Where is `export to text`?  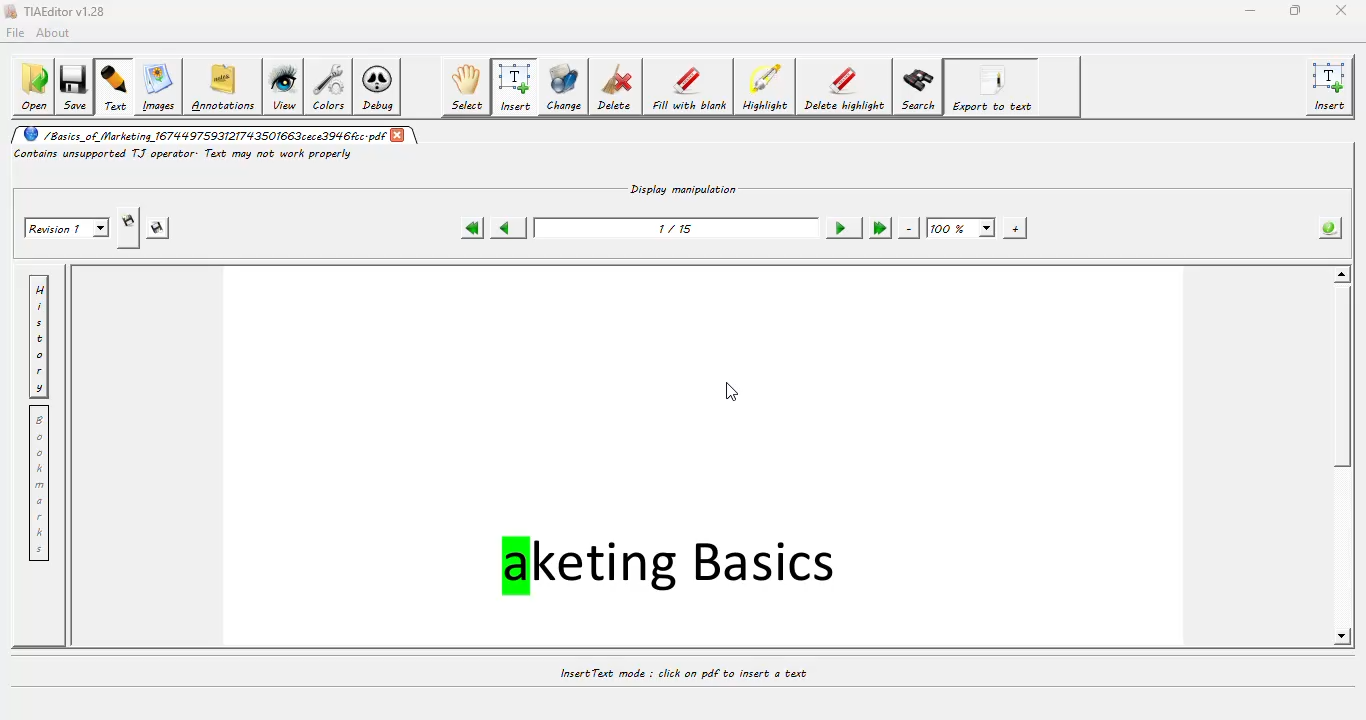 export to text is located at coordinates (994, 87).